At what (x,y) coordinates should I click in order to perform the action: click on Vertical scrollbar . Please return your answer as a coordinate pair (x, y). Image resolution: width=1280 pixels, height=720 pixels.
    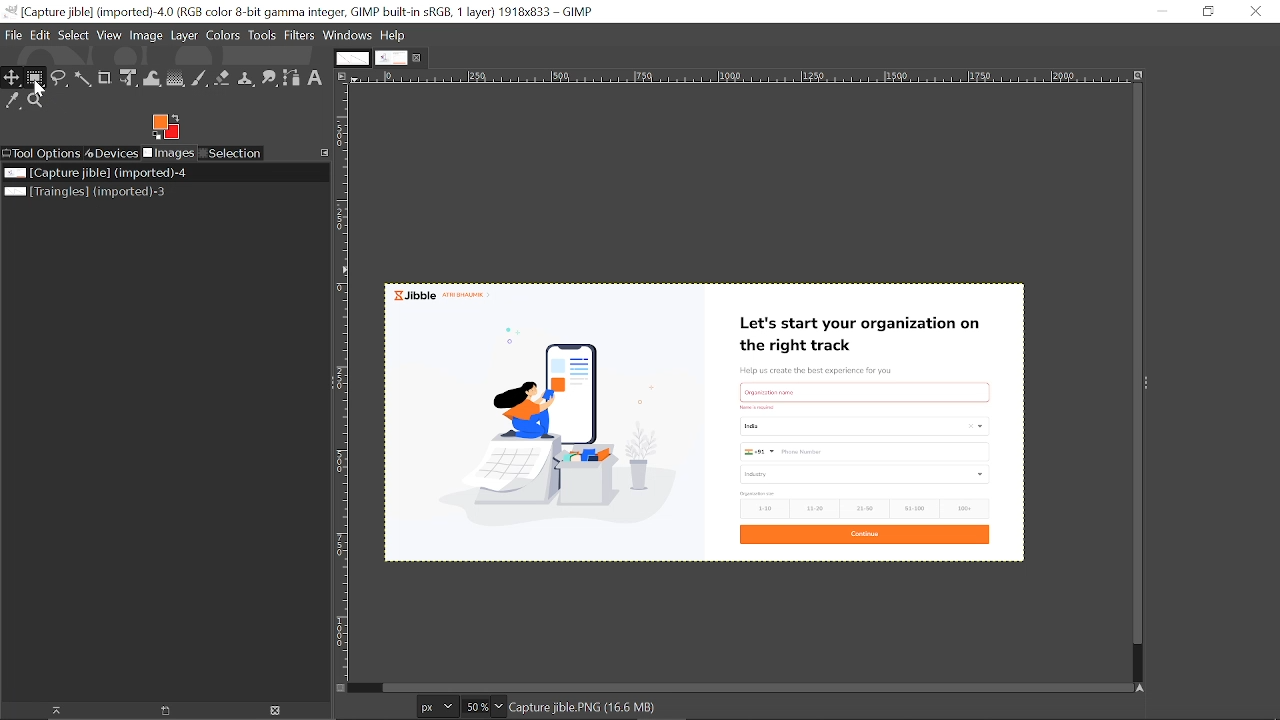
    Looking at the image, I should click on (1131, 363).